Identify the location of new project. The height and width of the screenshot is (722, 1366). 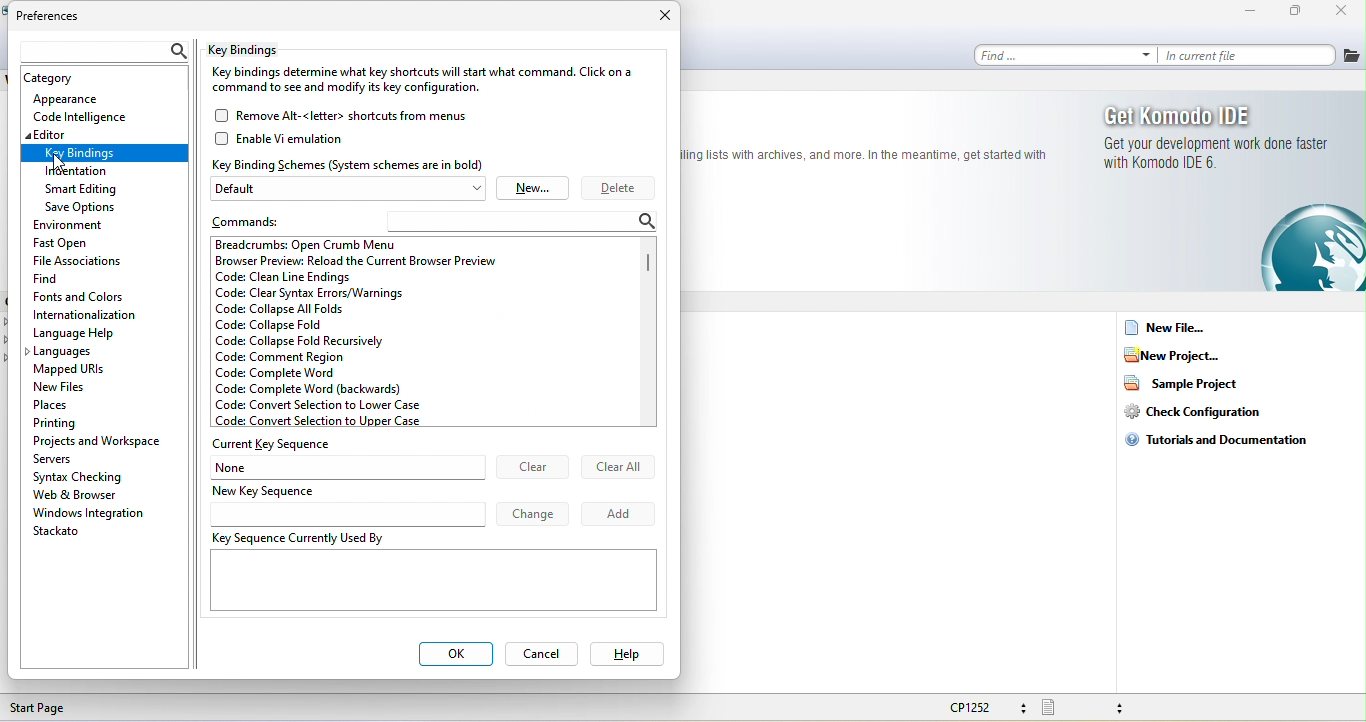
(1176, 354).